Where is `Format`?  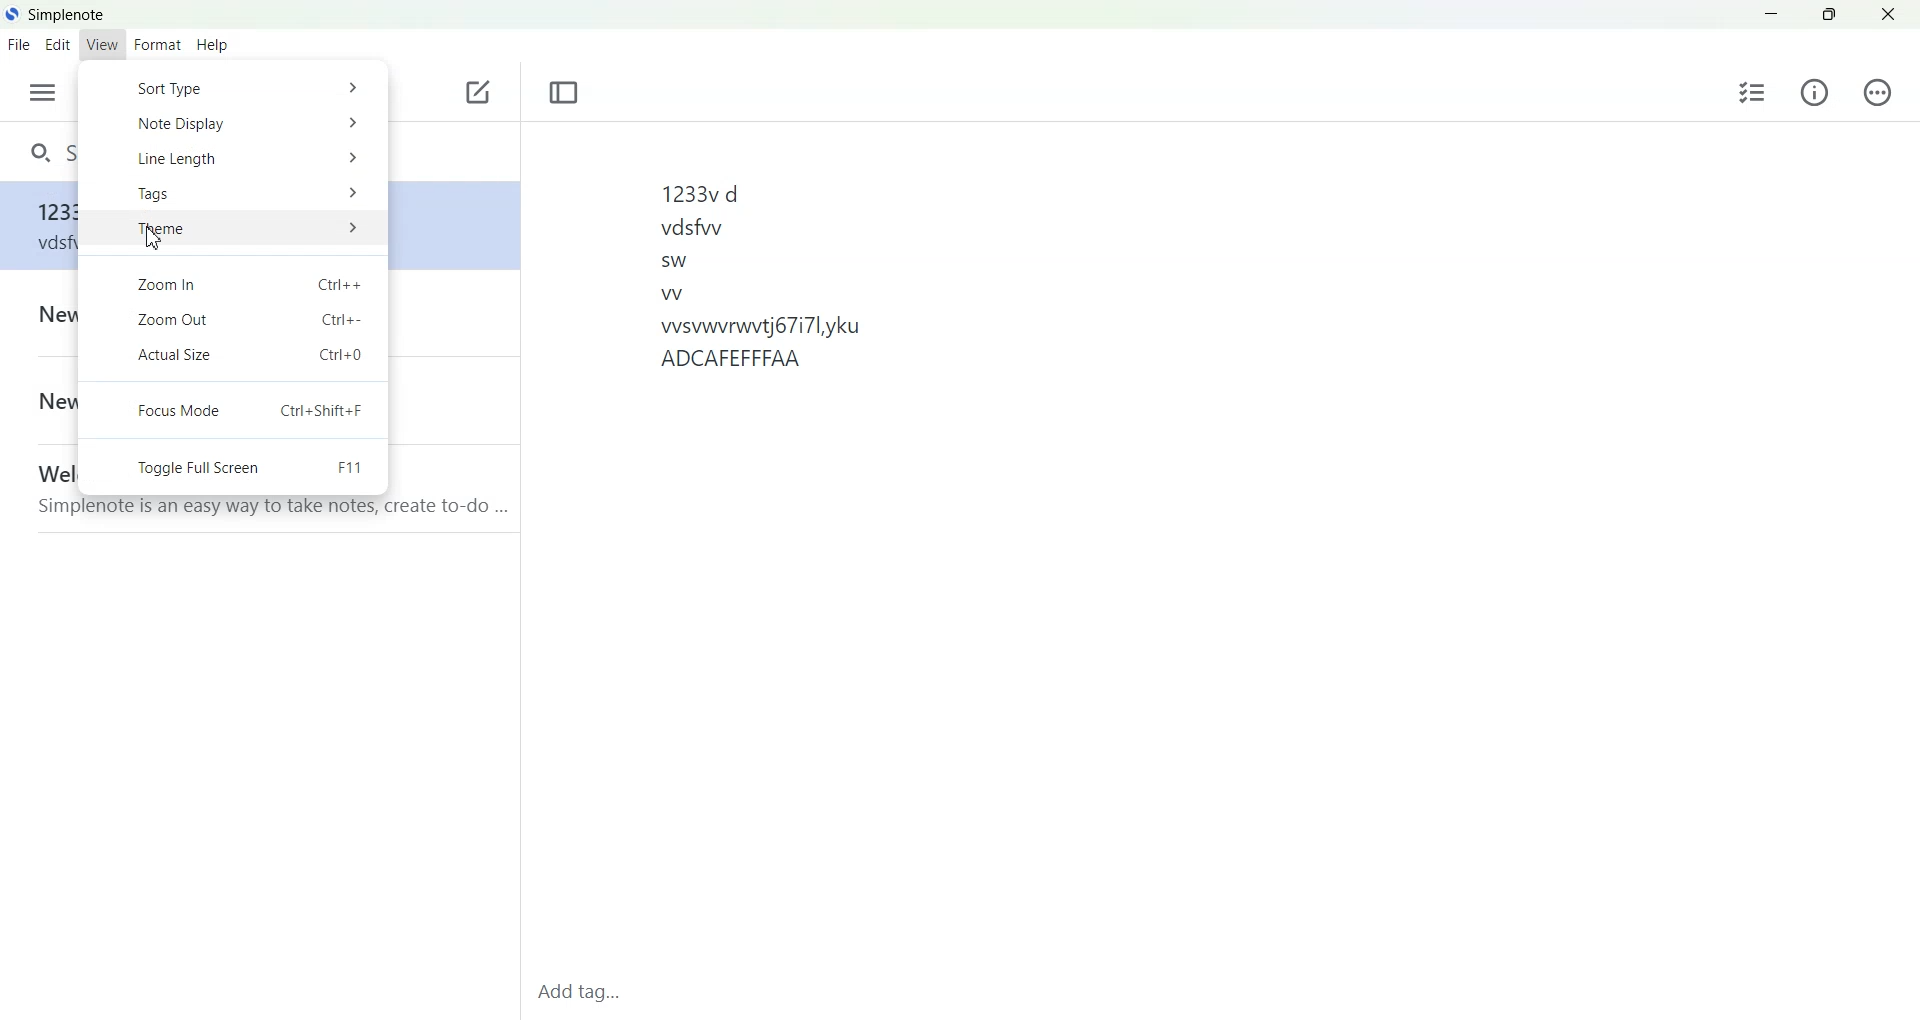
Format is located at coordinates (156, 46).